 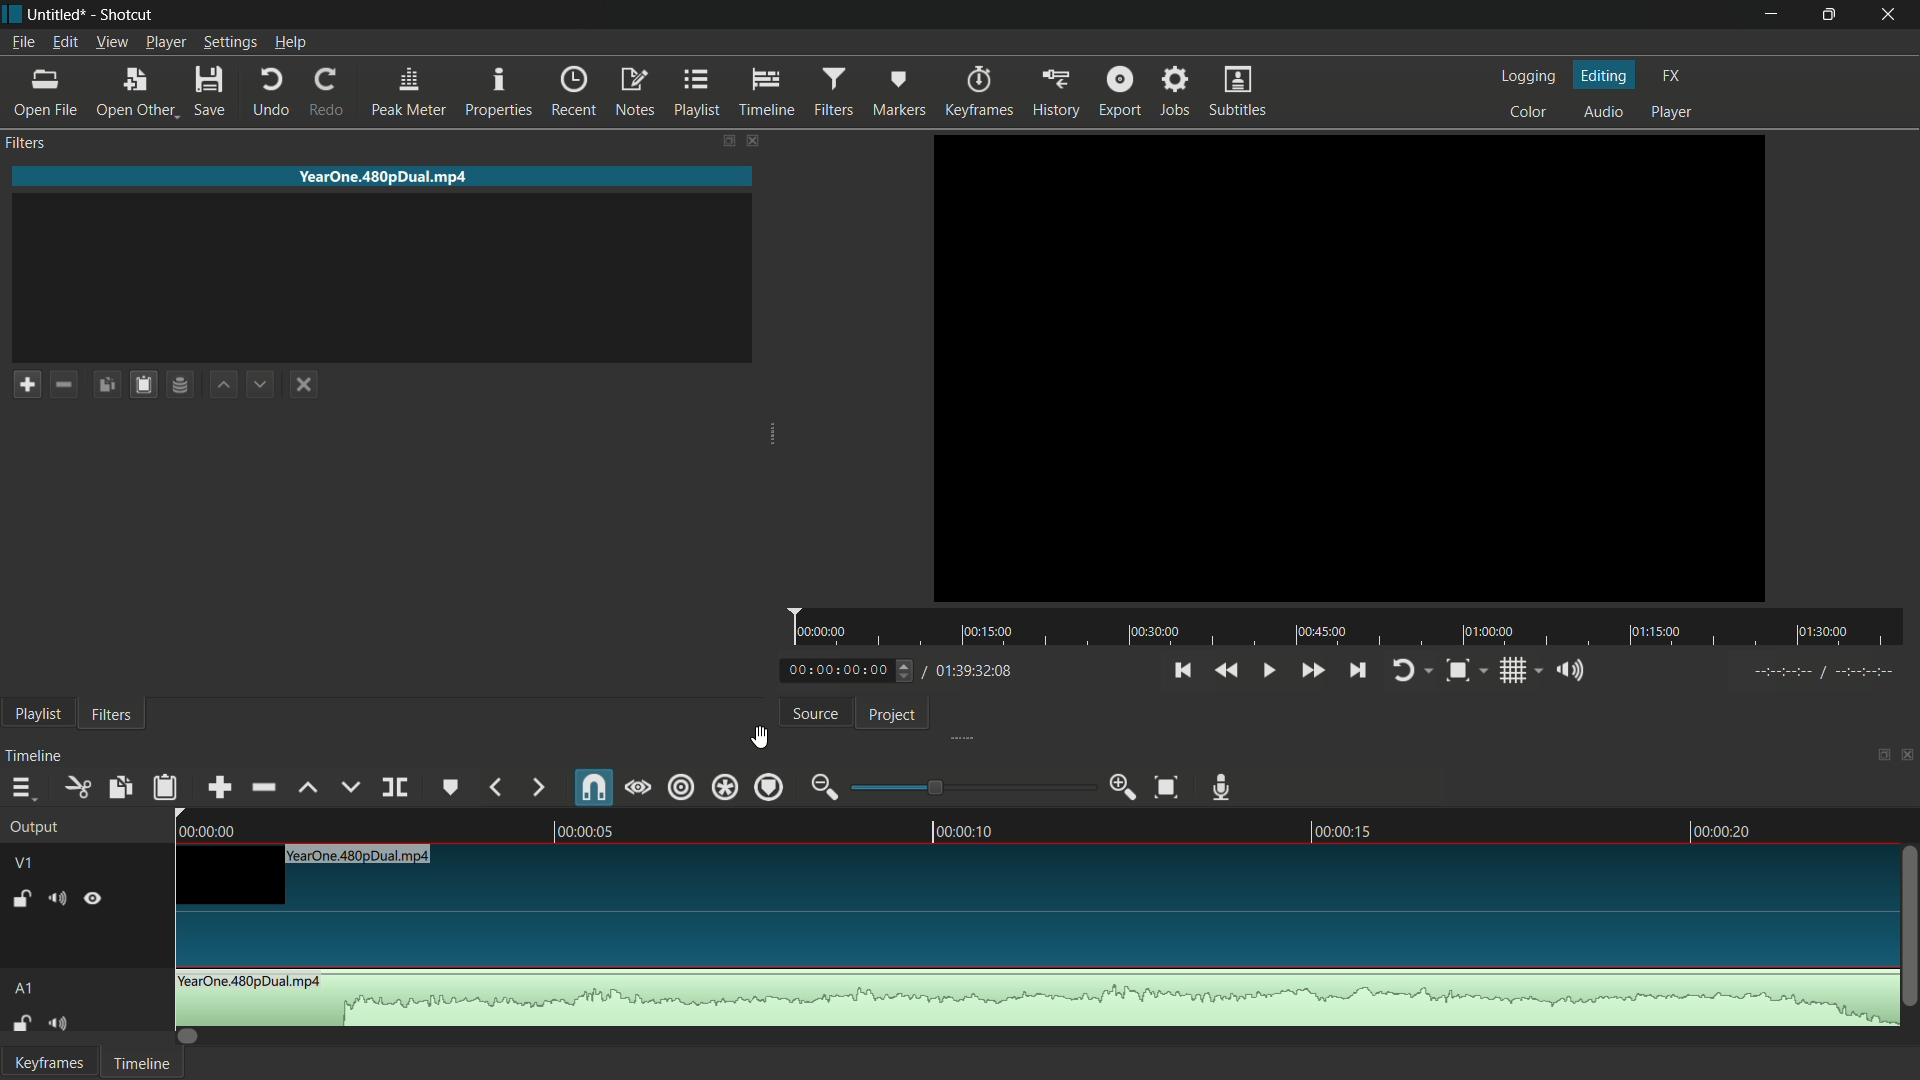 I want to click on zoom timeline to fit, so click(x=1165, y=788).